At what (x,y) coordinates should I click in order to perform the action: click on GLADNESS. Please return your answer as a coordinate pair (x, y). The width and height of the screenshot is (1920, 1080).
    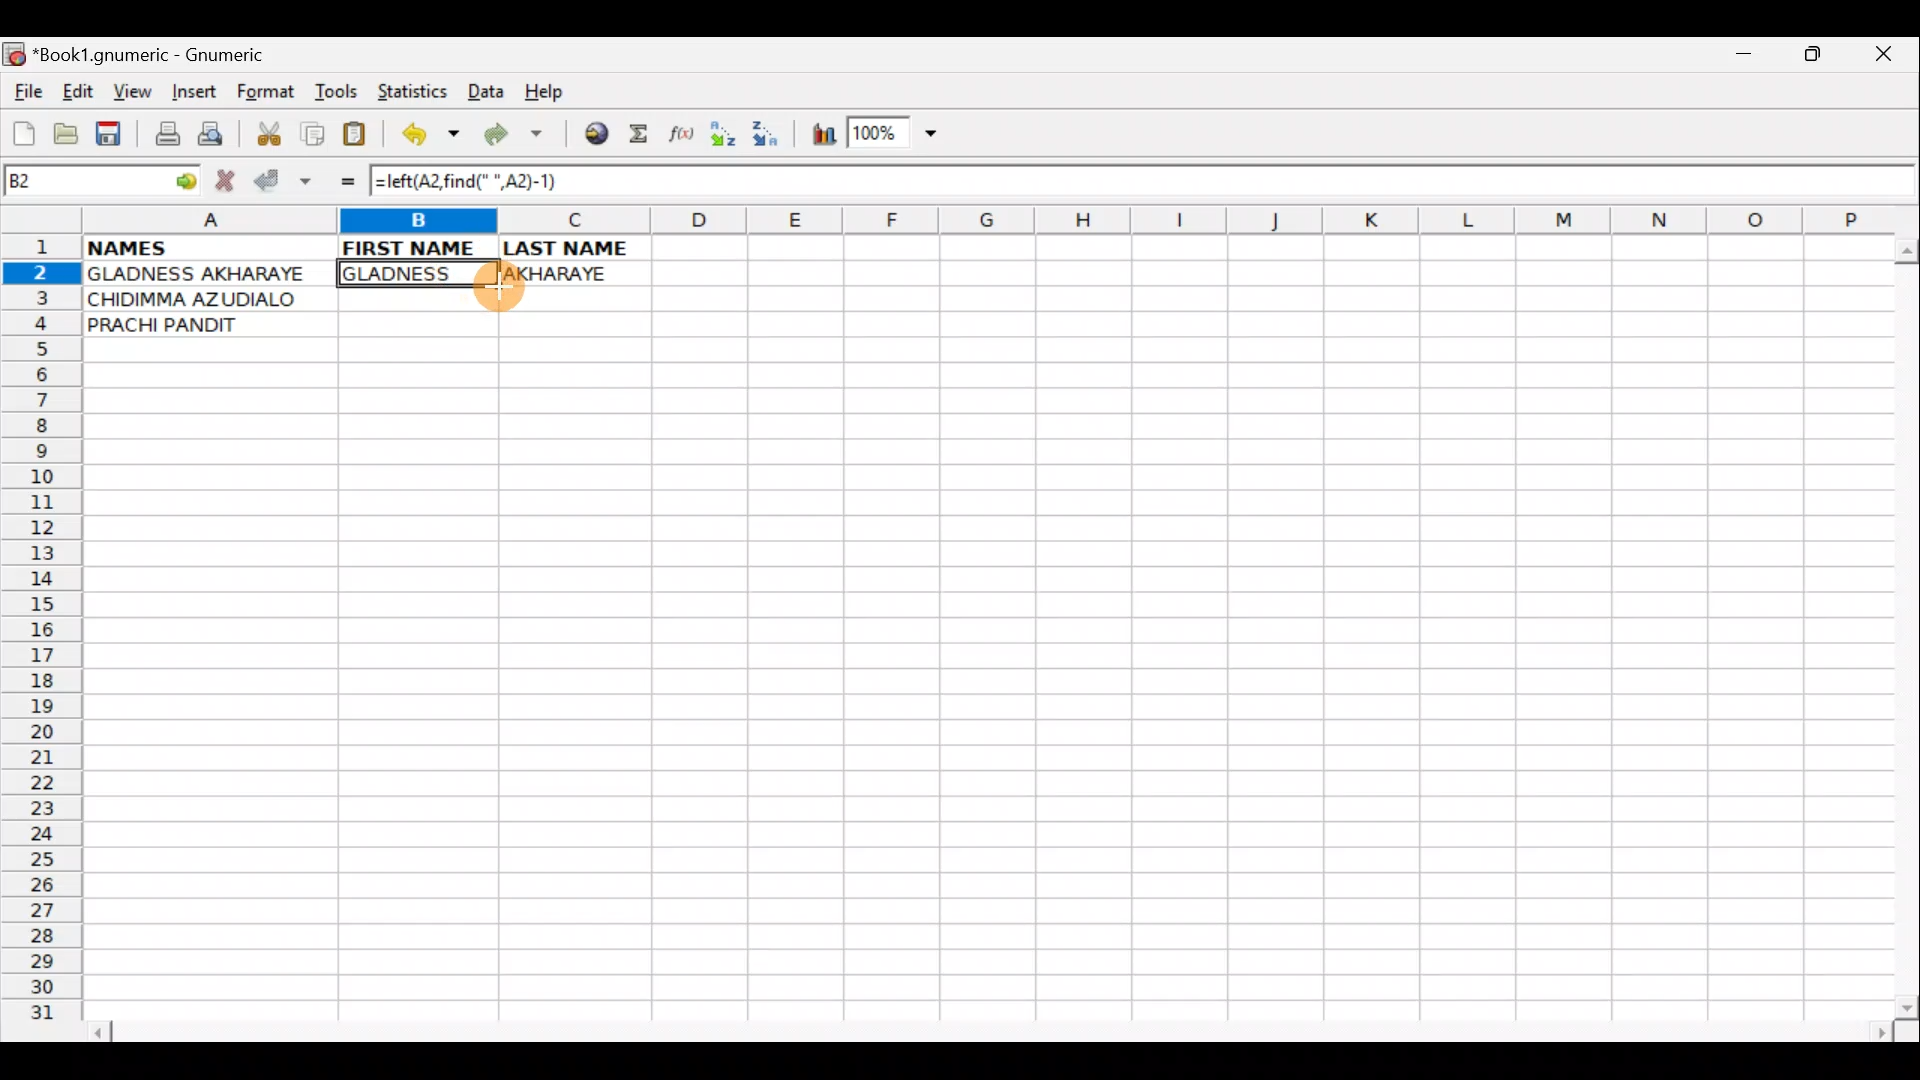
    Looking at the image, I should click on (413, 274).